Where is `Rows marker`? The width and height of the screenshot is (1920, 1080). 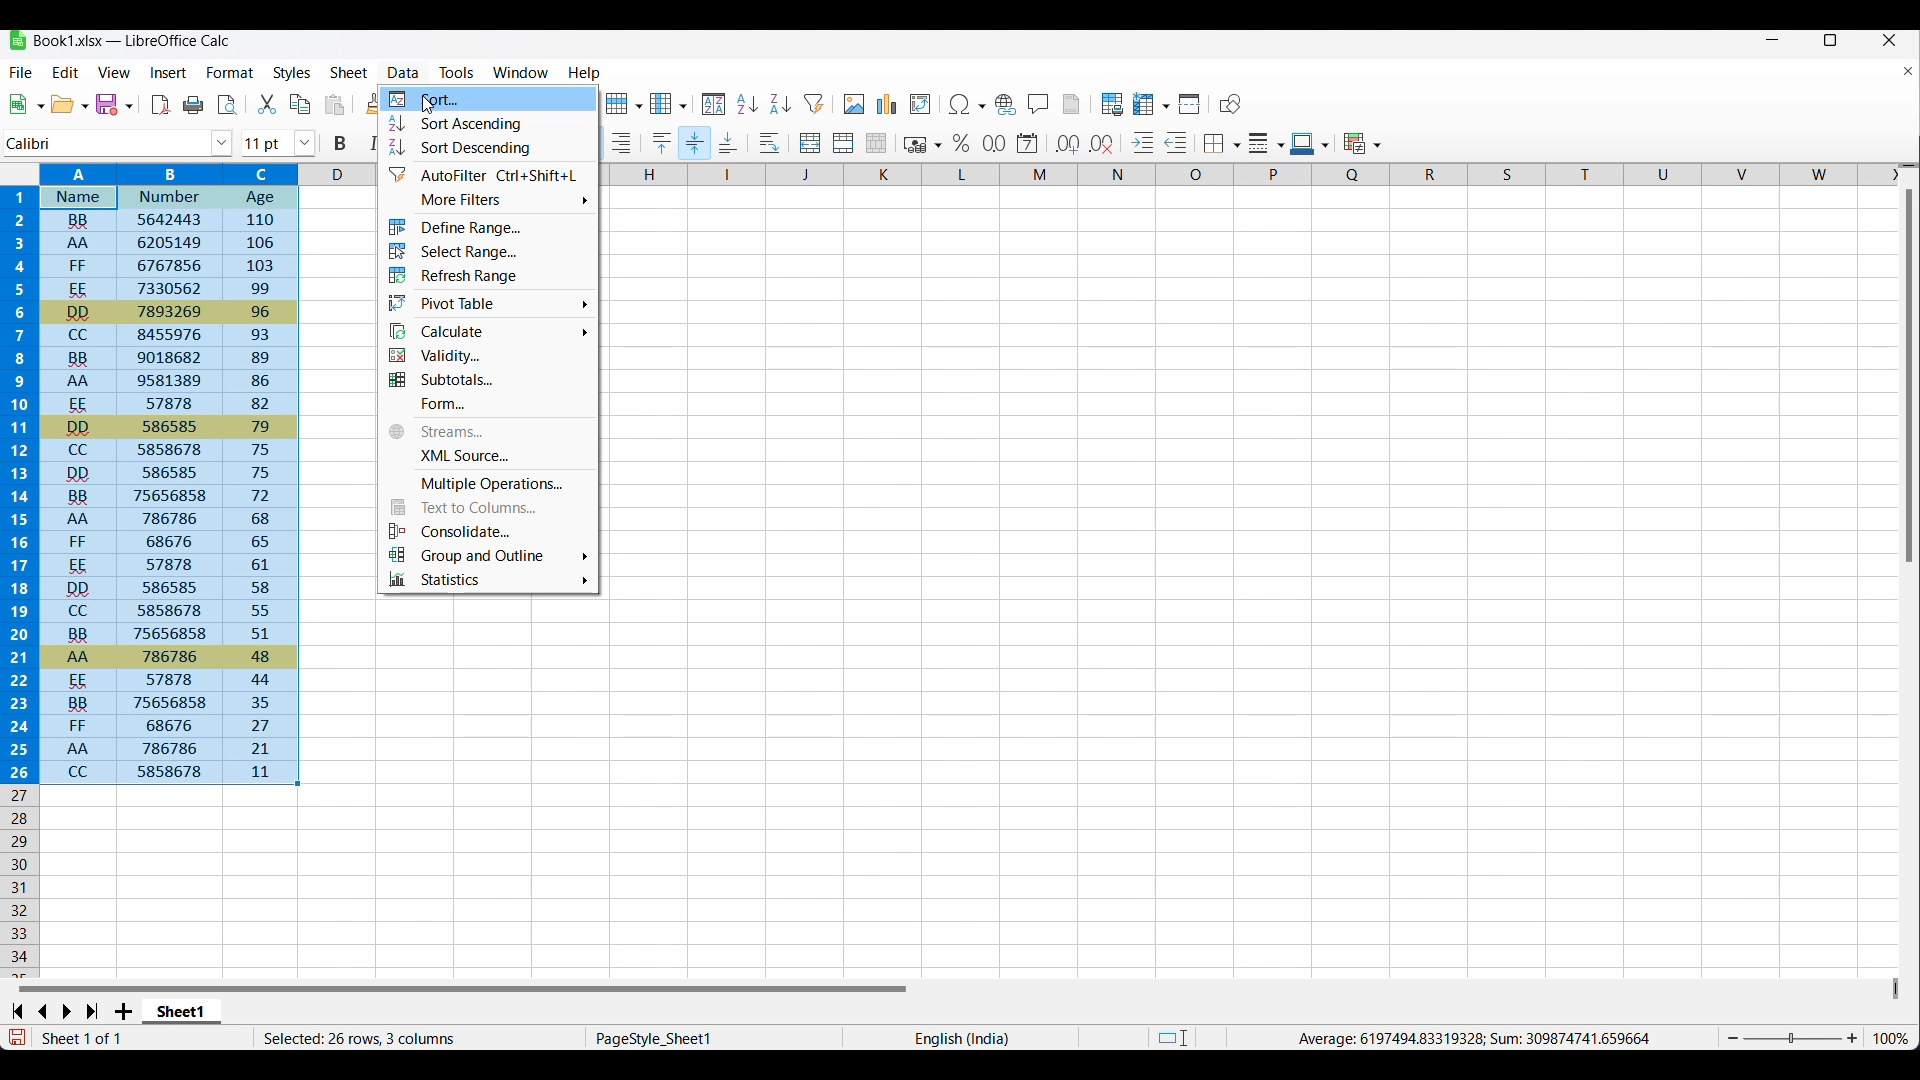
Rows marker is located at coordinates (22, 882).